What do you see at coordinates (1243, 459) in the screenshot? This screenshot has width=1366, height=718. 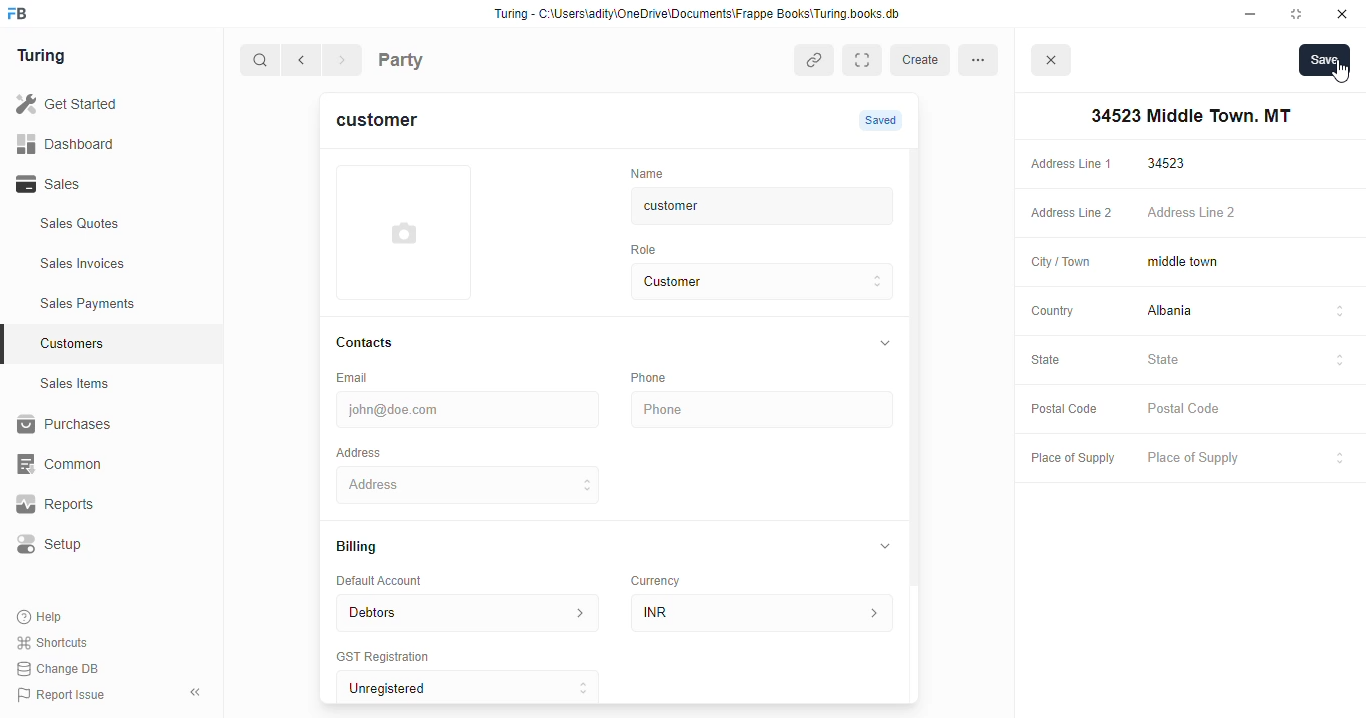 I see `Place of Supply` at bounding box center [1243, 459].